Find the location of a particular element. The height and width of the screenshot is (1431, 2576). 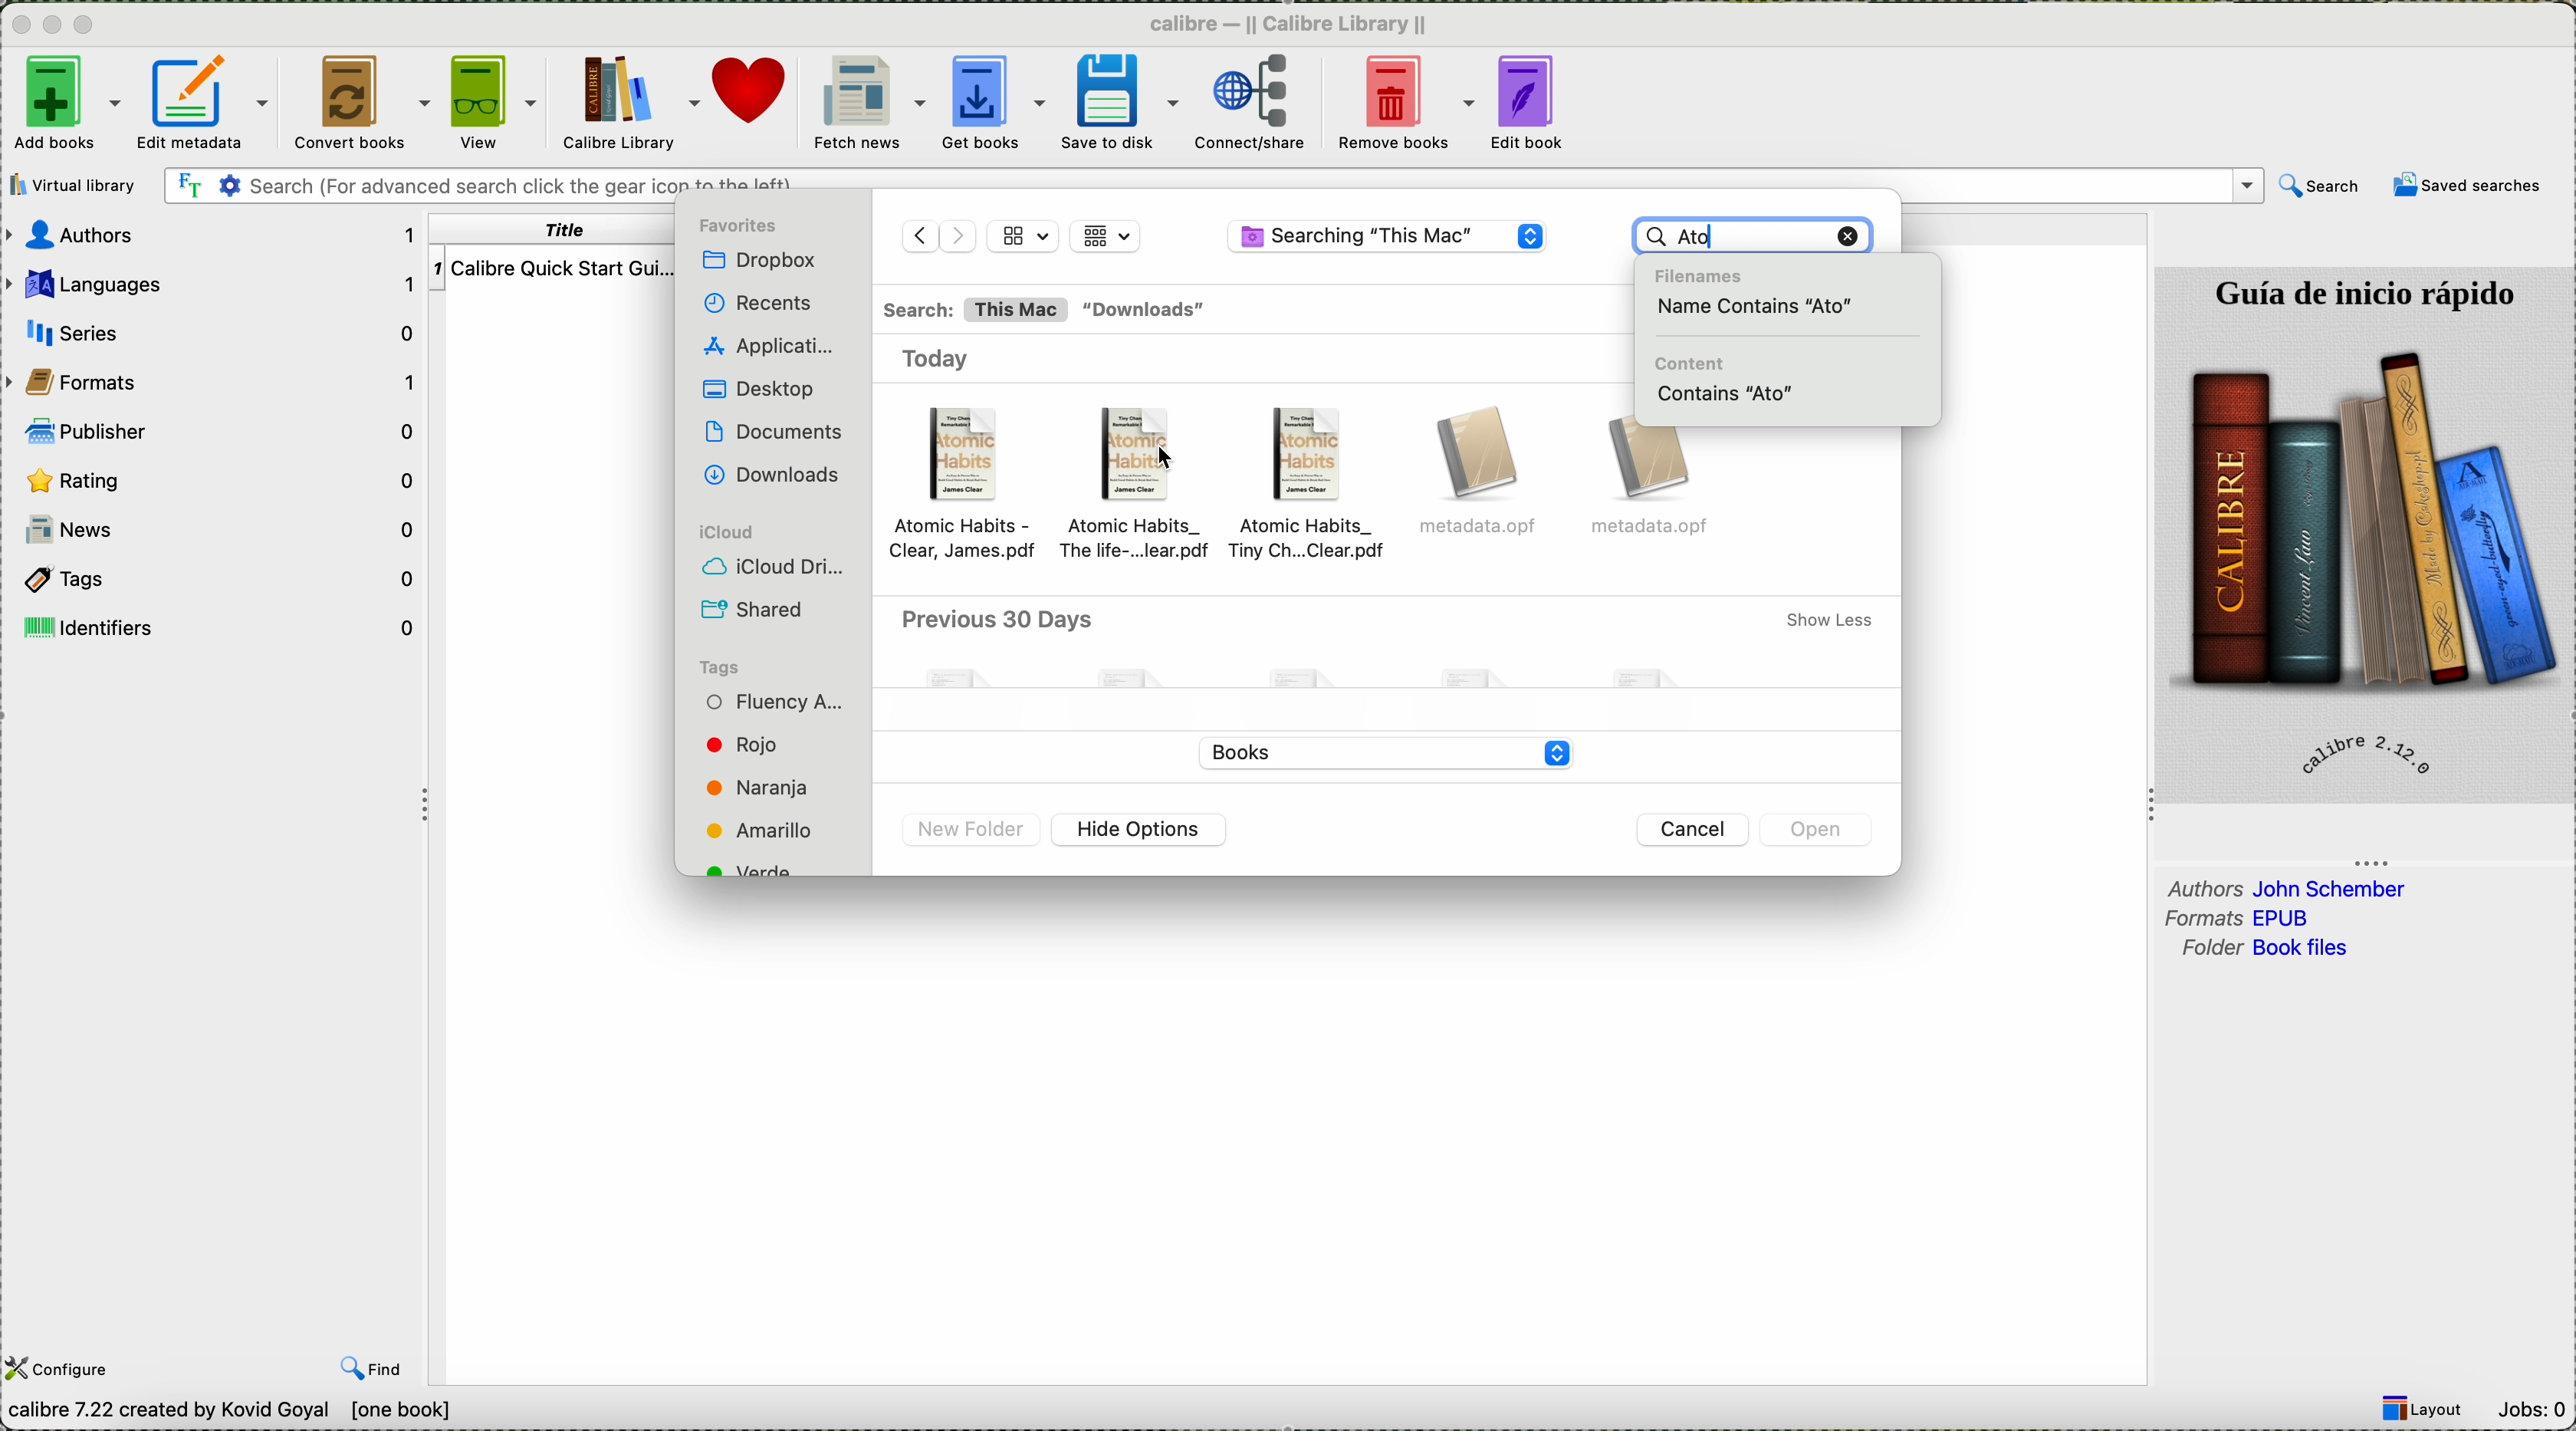

search this mac is located at coordinates (974, 310).